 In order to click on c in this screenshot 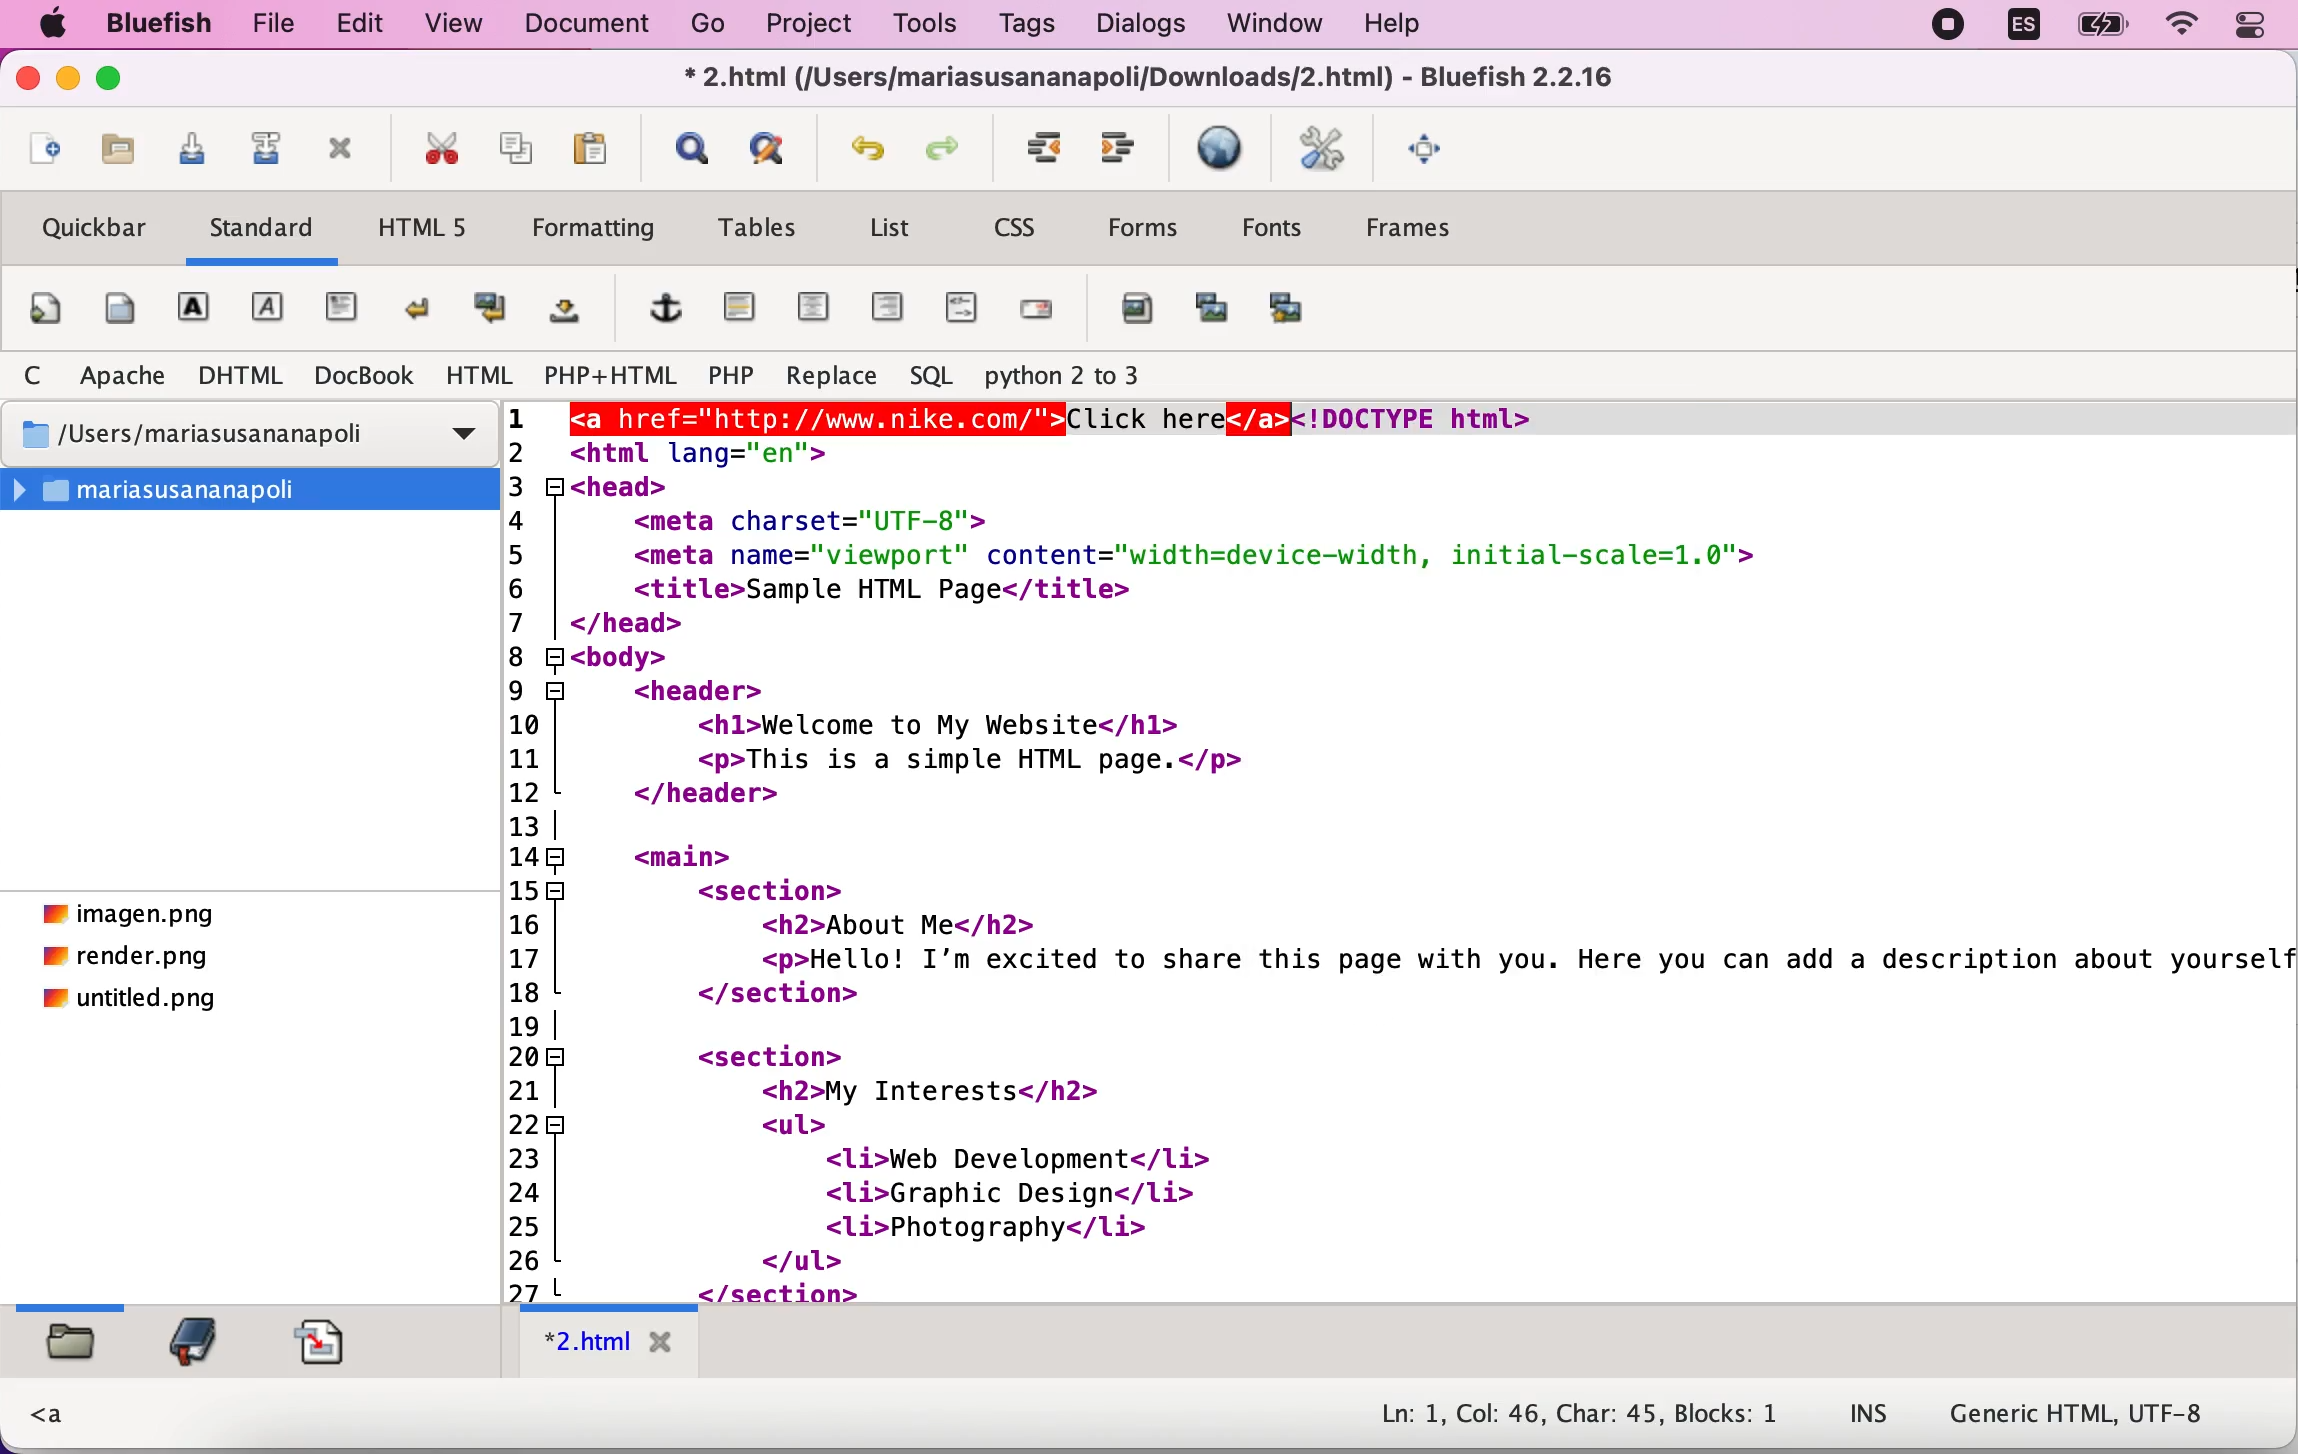, I will do `click(34, 375)`.